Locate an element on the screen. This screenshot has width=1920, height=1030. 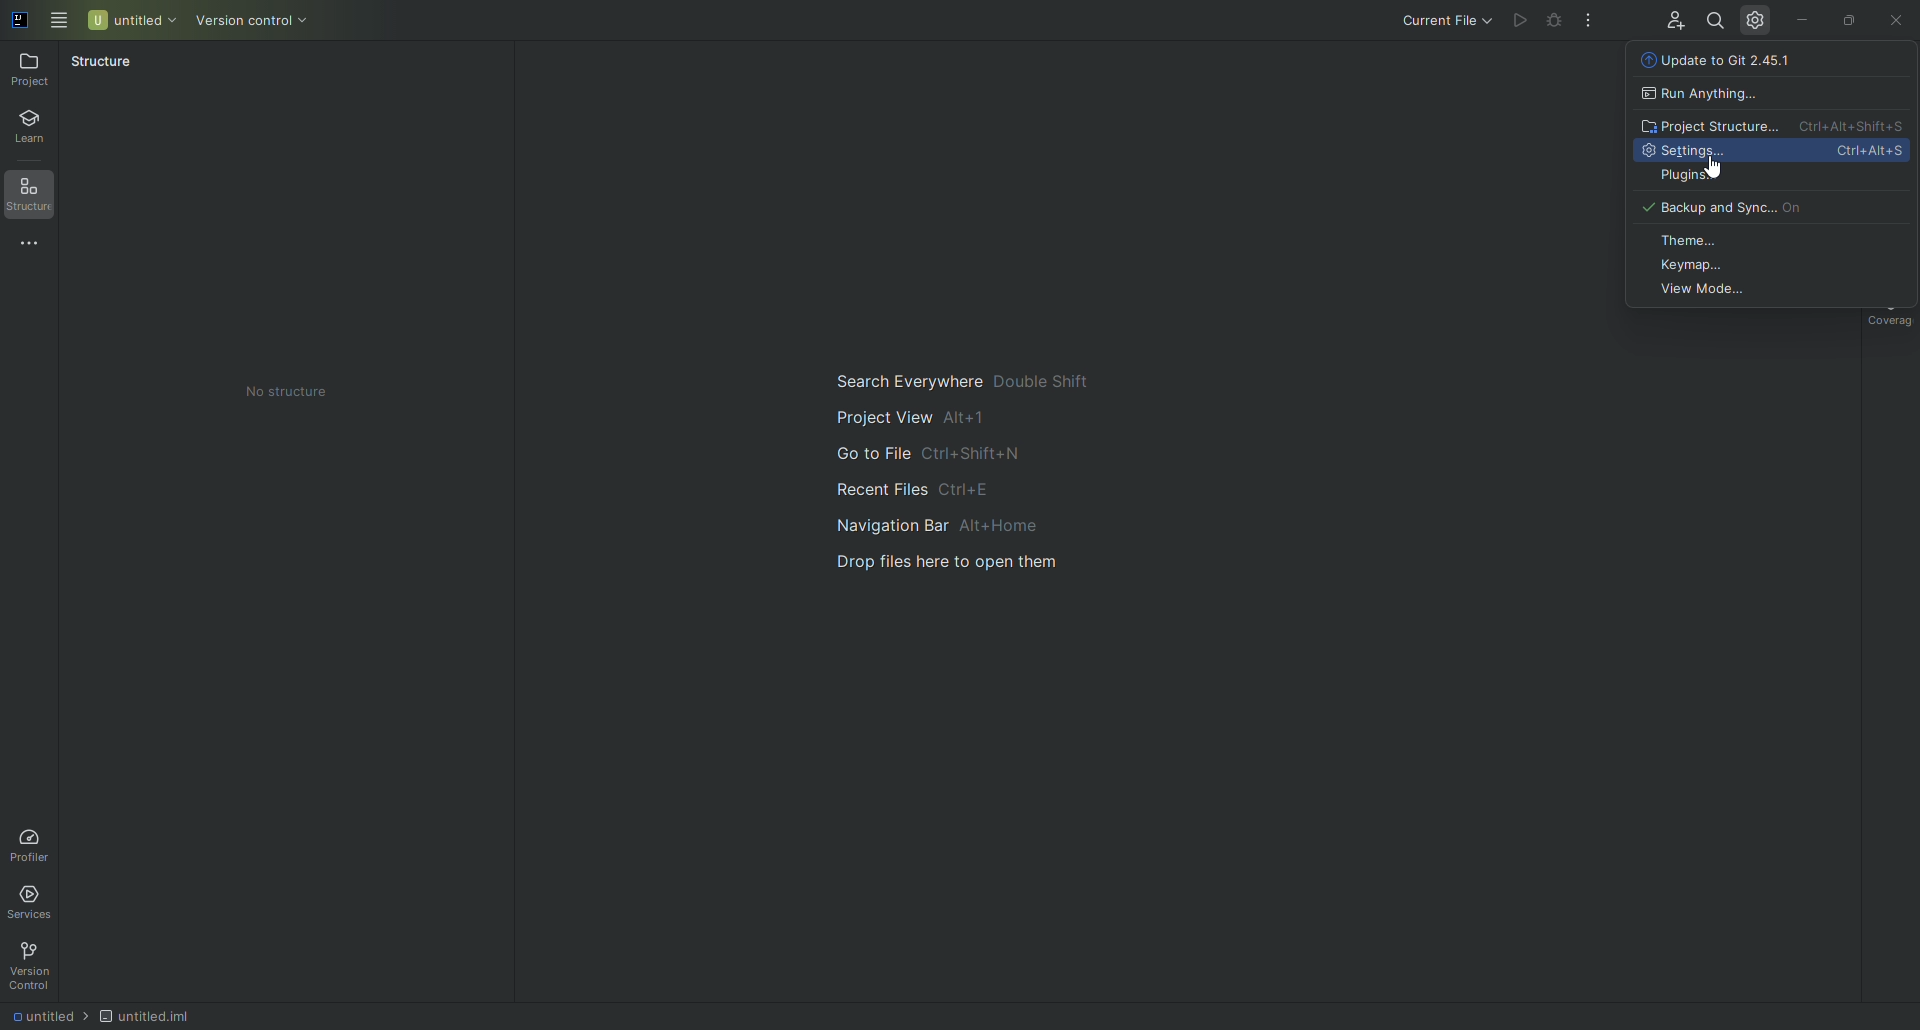
Cannot run file is located at coordinates (1519, 18).